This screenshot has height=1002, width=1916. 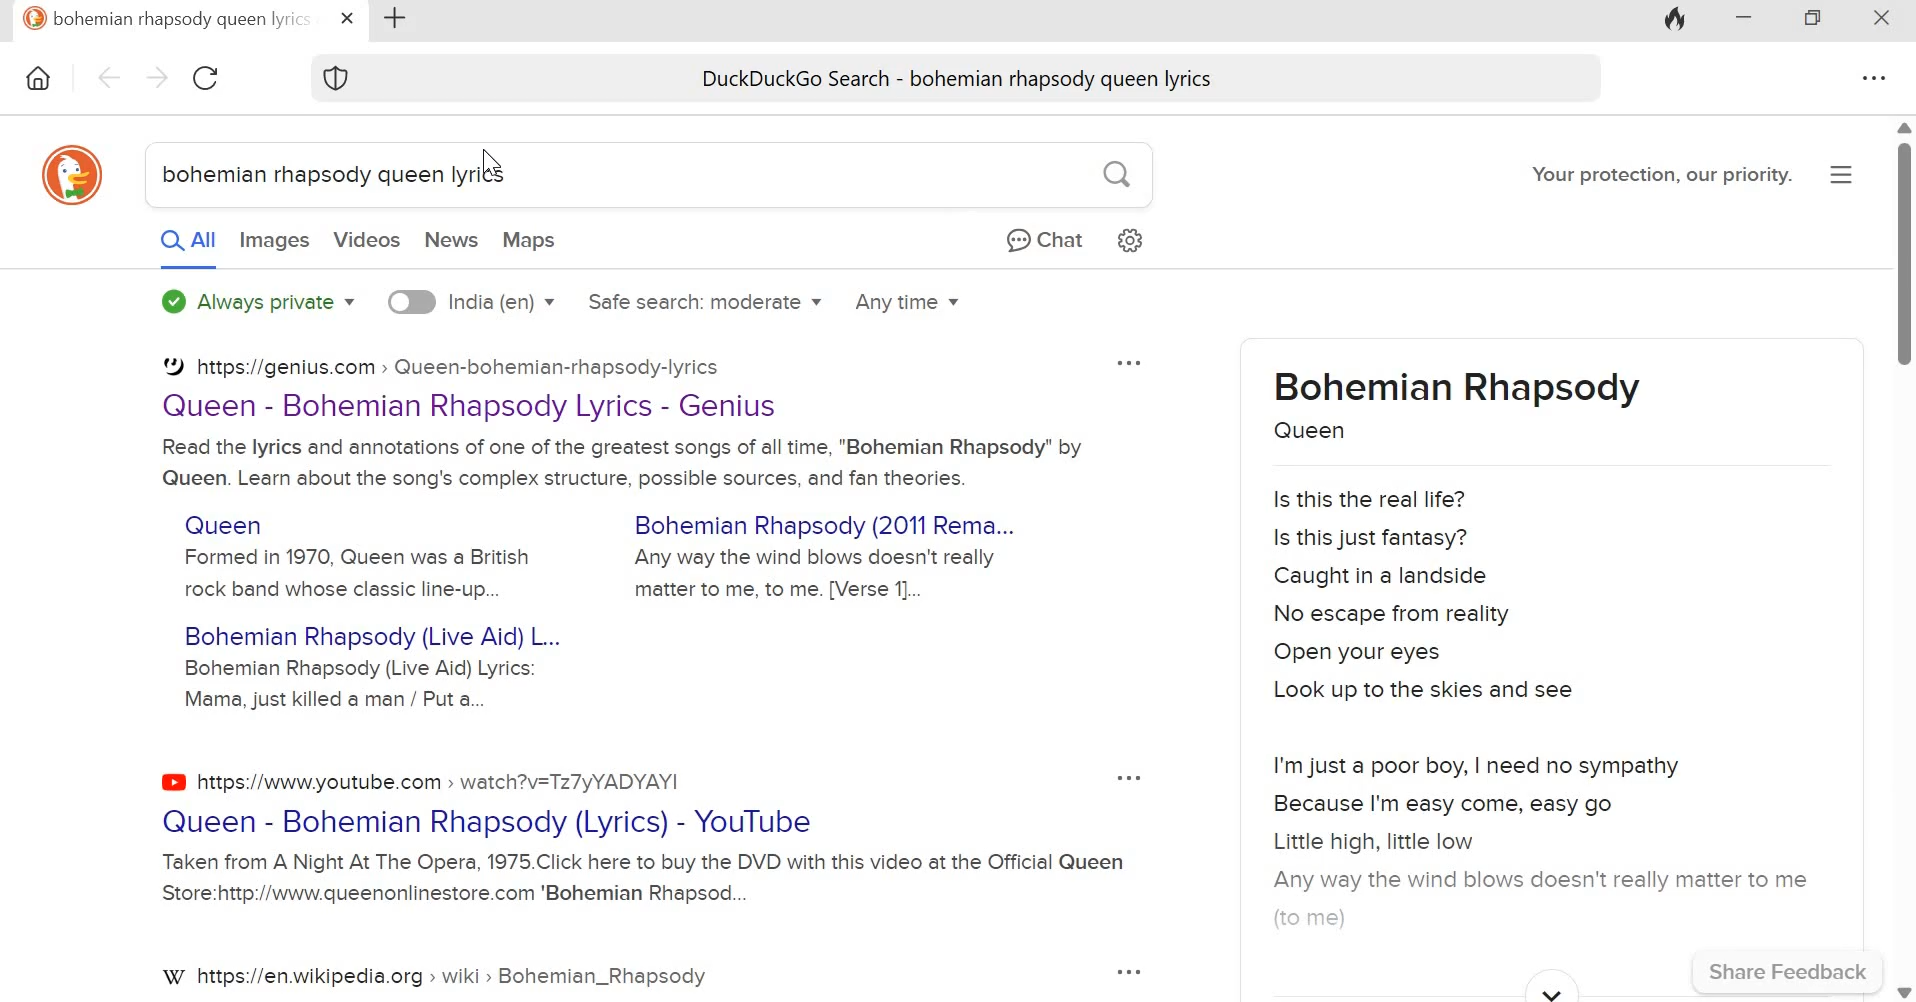 What do you see at coordinates (1813, 20) in the screenshot?
I see `Maximize` at bounding box center [1813, 20].